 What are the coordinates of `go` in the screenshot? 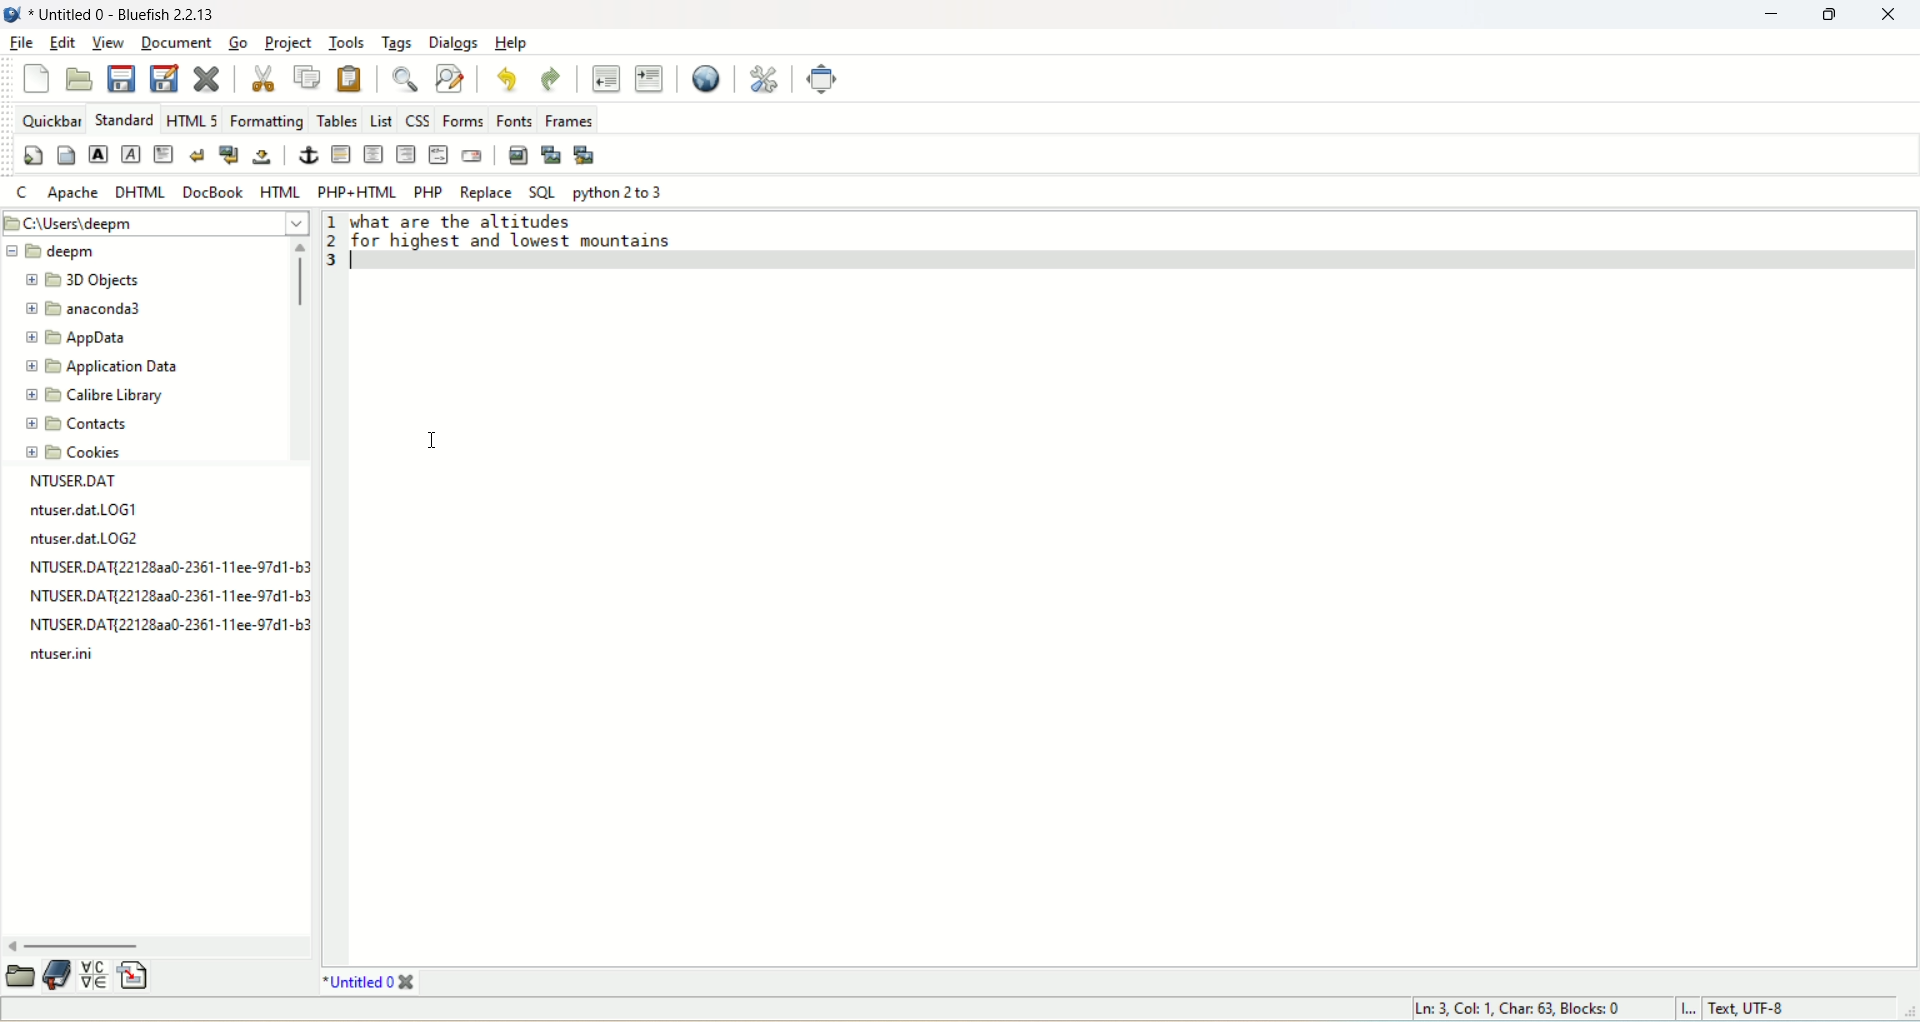 It's located at (240, 40).